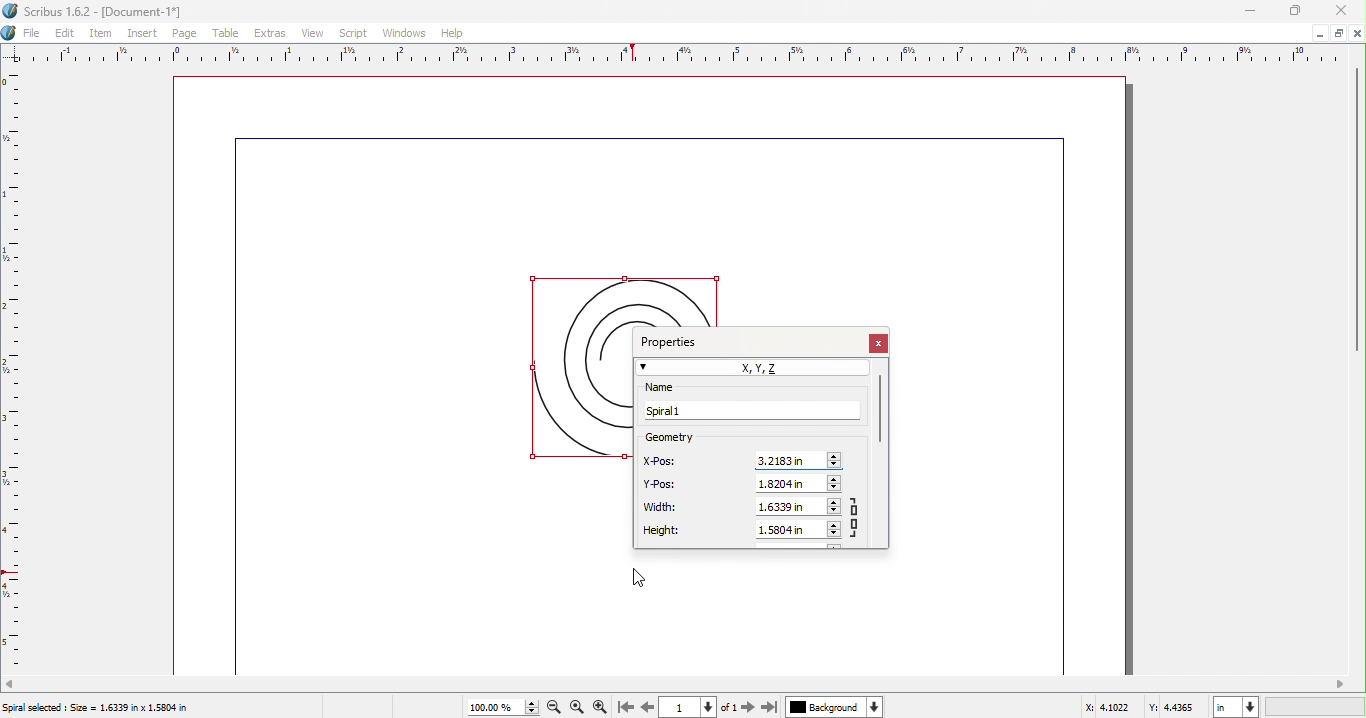 This screenshot has height=718, width=1366. What do you see at coordinates (1252, 11) in the screenshot?
I see `Minimize` at bounding box center [1252, 11].